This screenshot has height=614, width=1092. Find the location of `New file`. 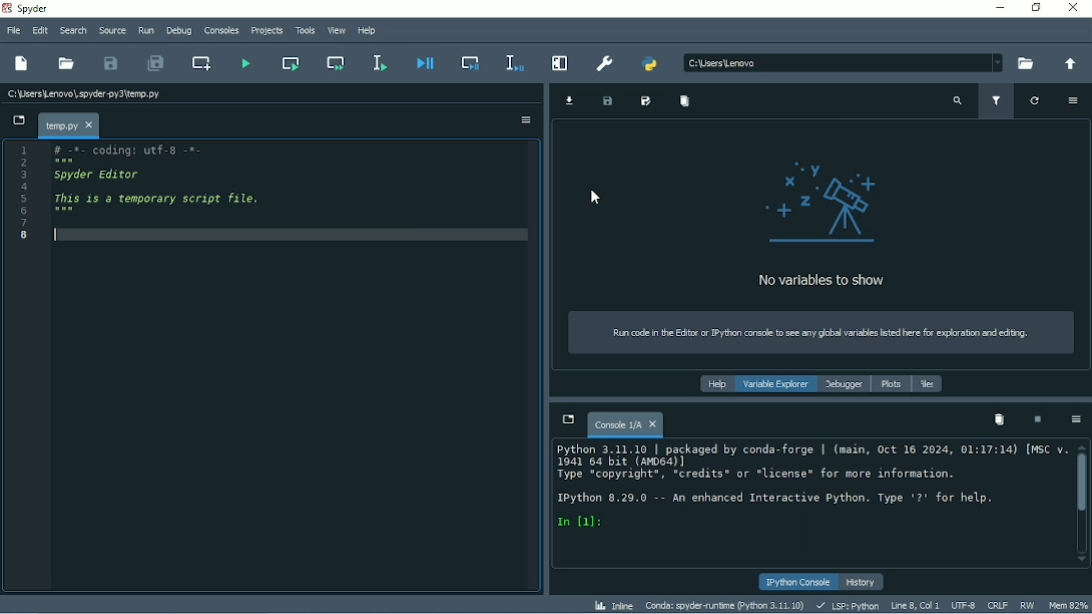

New file is located at coordinates (22, 64).